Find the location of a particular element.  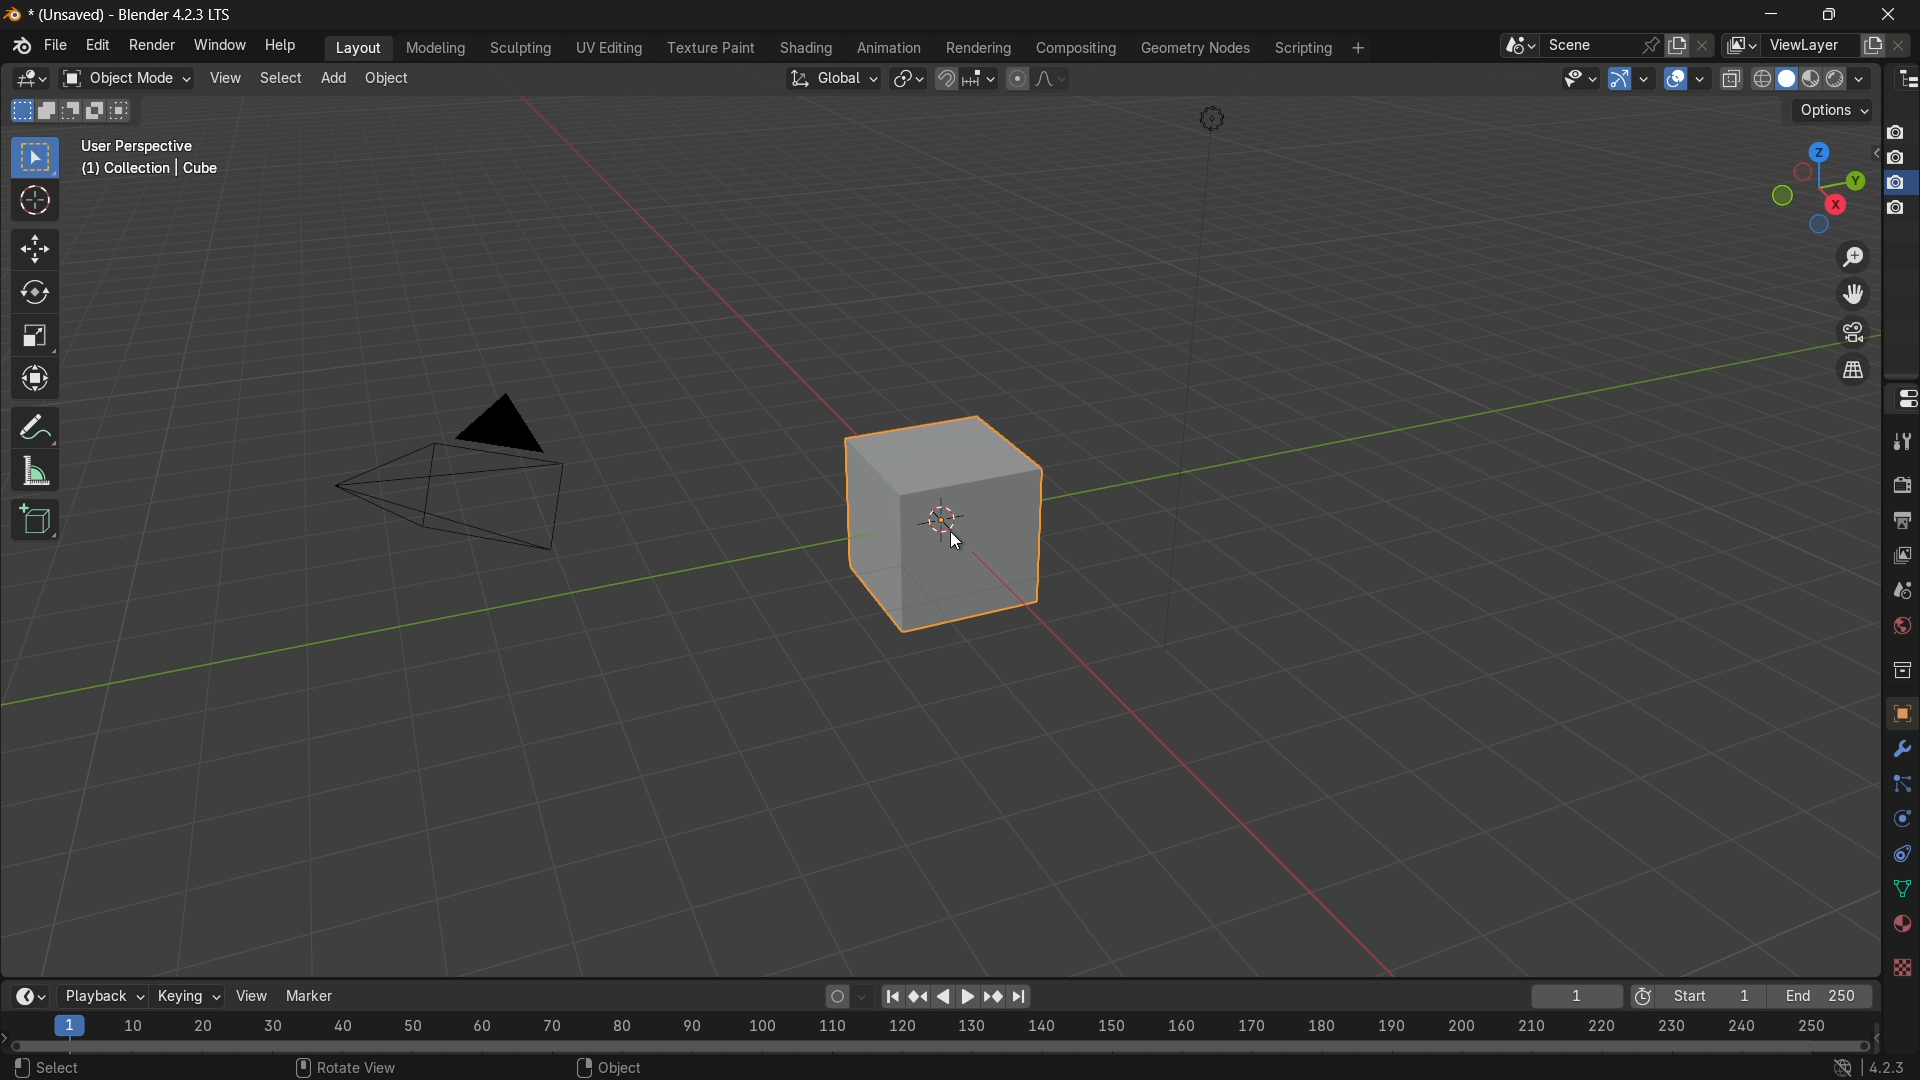

select box is located at coordinates (35, 156).